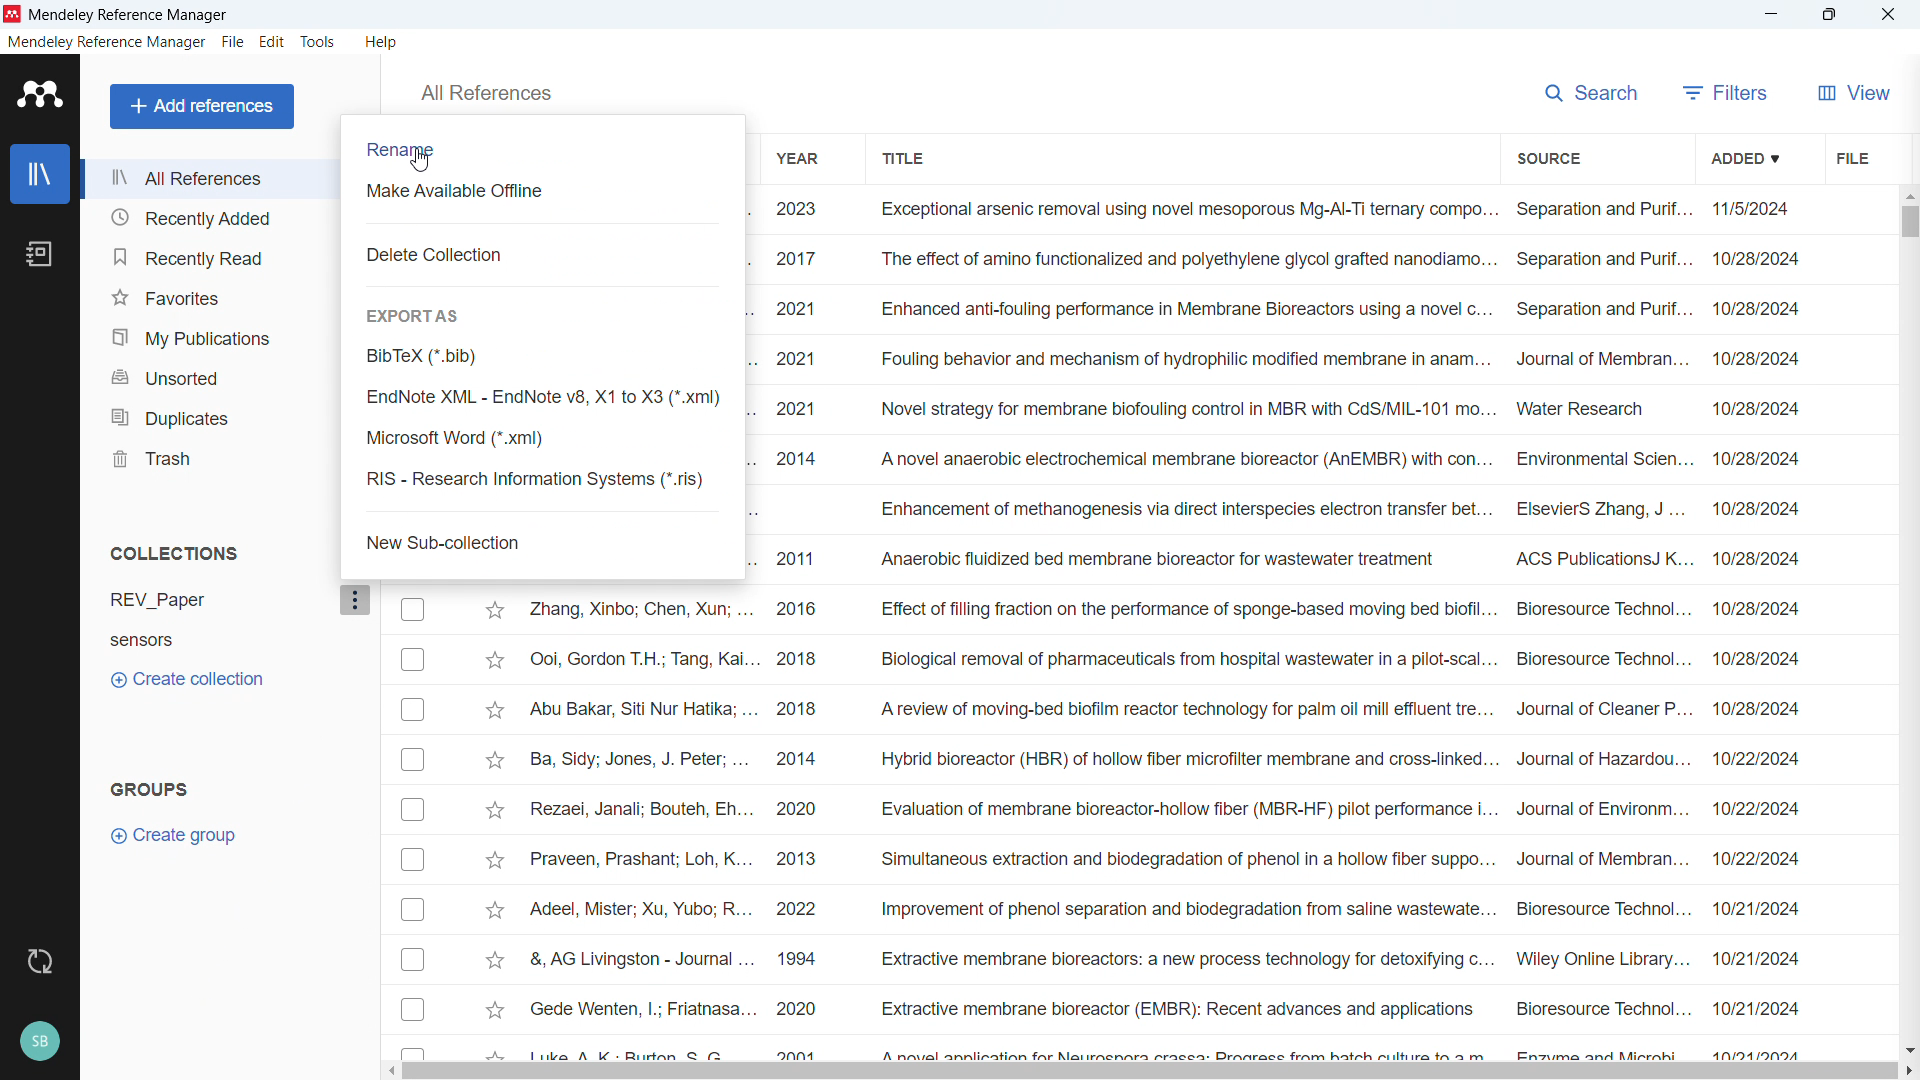 This screenshot has width=1920, height=1080. What do you see at coordinates (544, 439) in the screenshot?
I see `Microsoft Word (*.xml)` at bounding box center [544, 439].